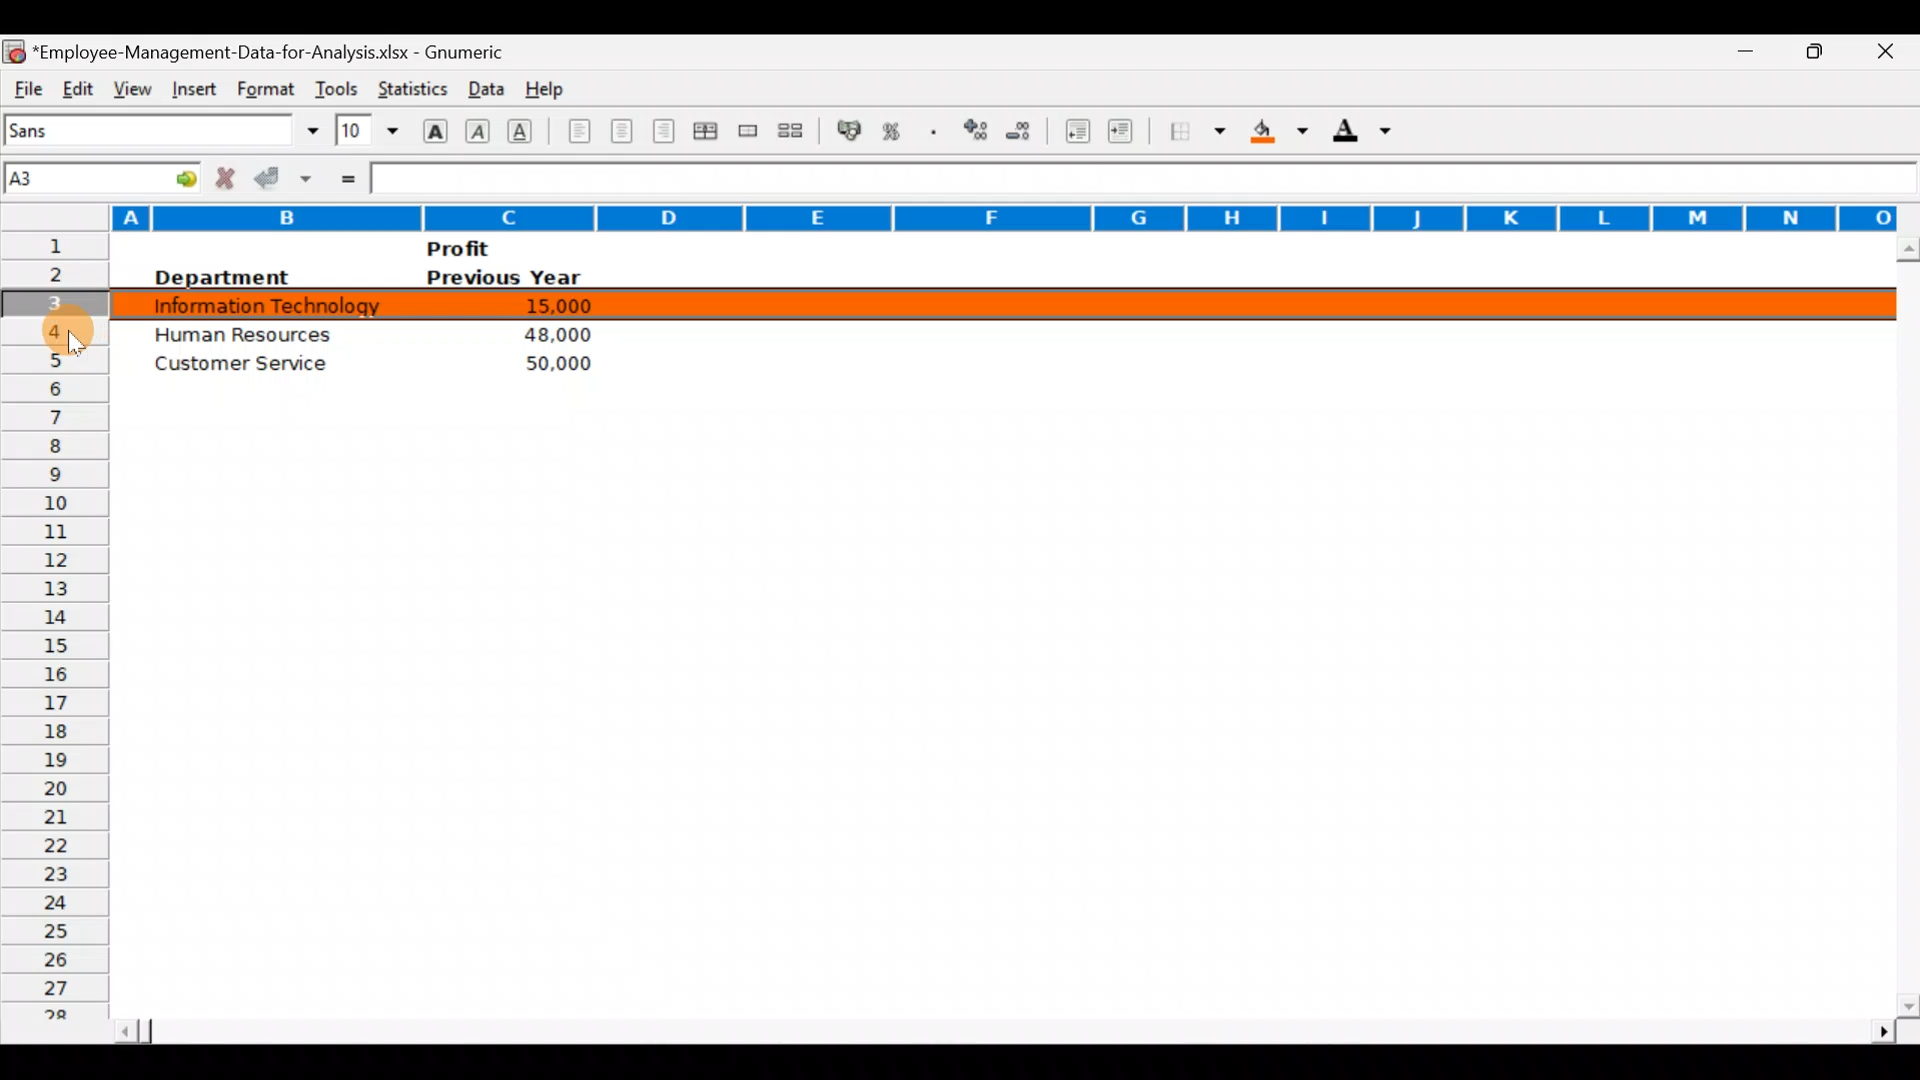 Image resolution: width=1920 pixels, height=1080 pixels. What do you see at coordinates (546, 85) in the screenshot?
I see `Help` at bounding box center [546, 85].